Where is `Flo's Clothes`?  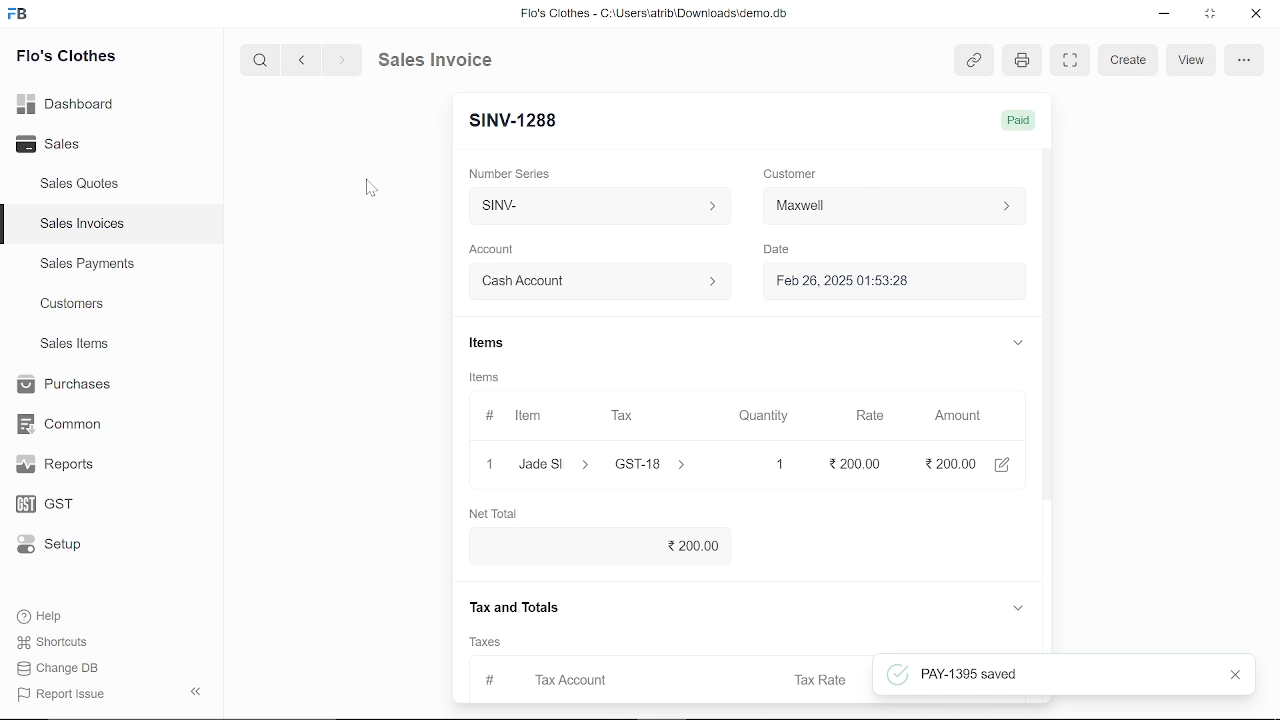
Flo's Clothes is located at coordinates (66, 58).